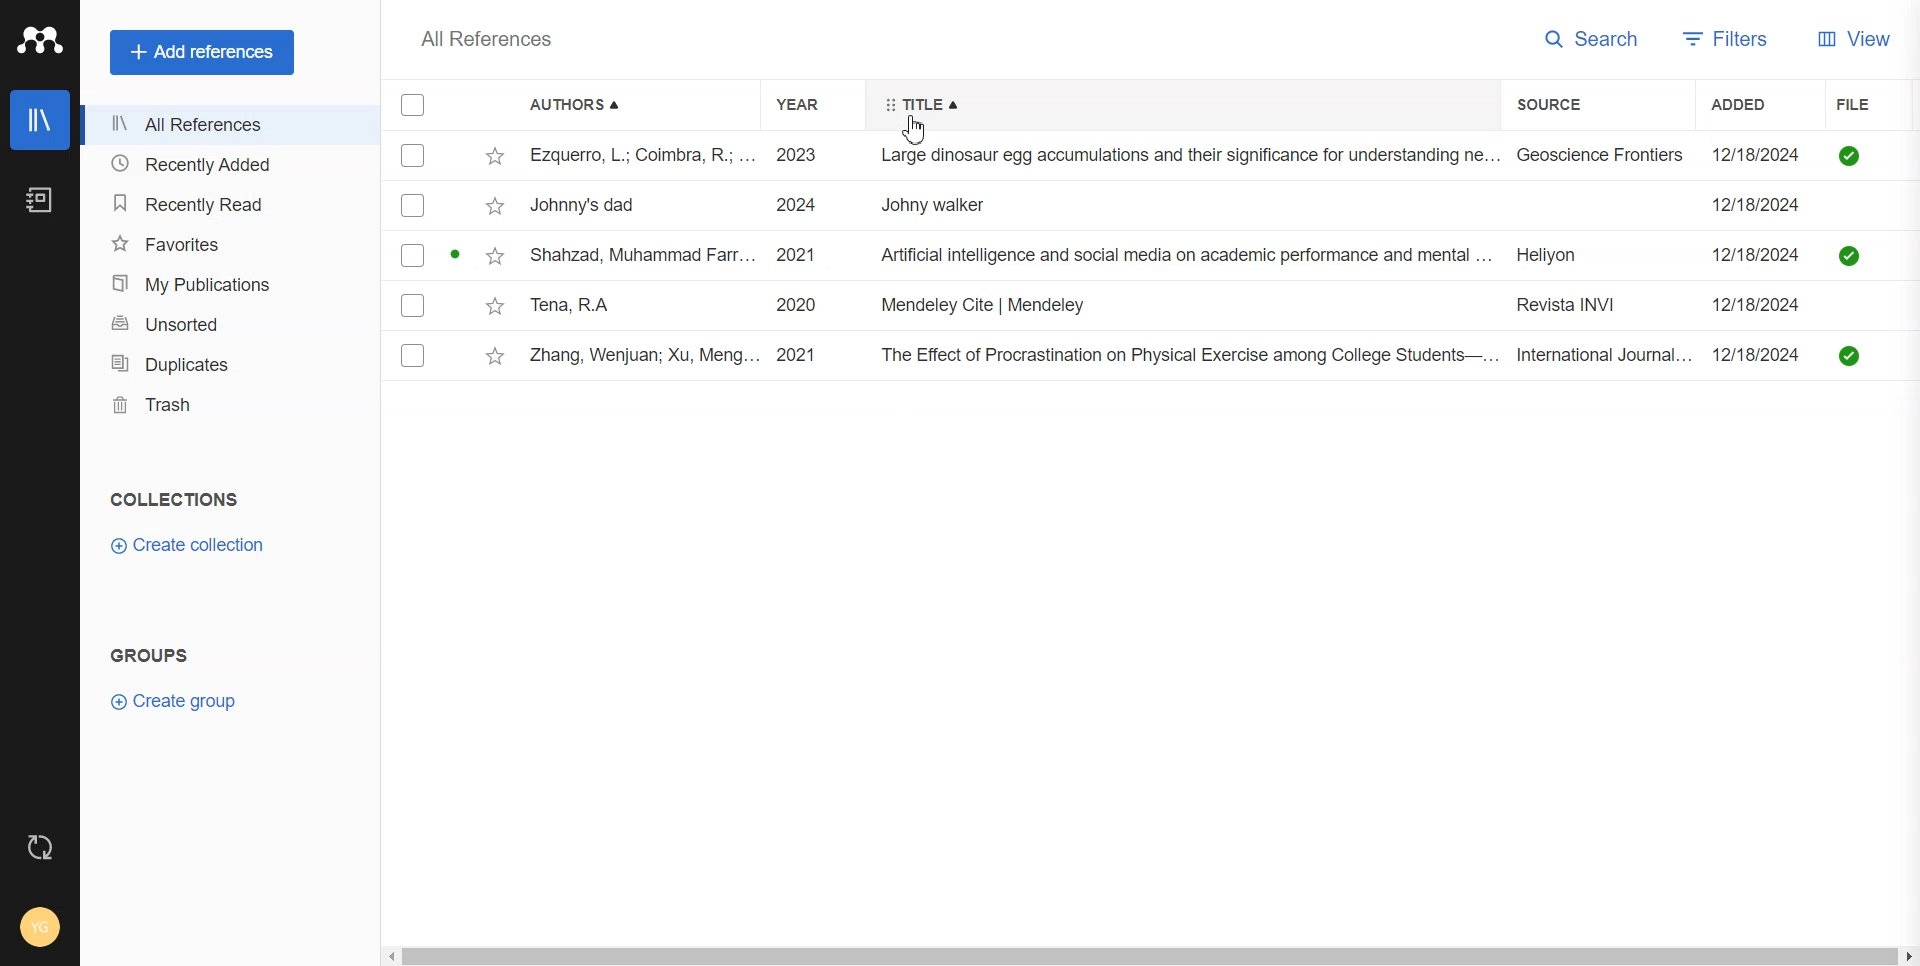 This screenshot has height=966, width=1920. Describe the element at coordinates (496, 157) in the screenshot. I see `mark as star` at that location.